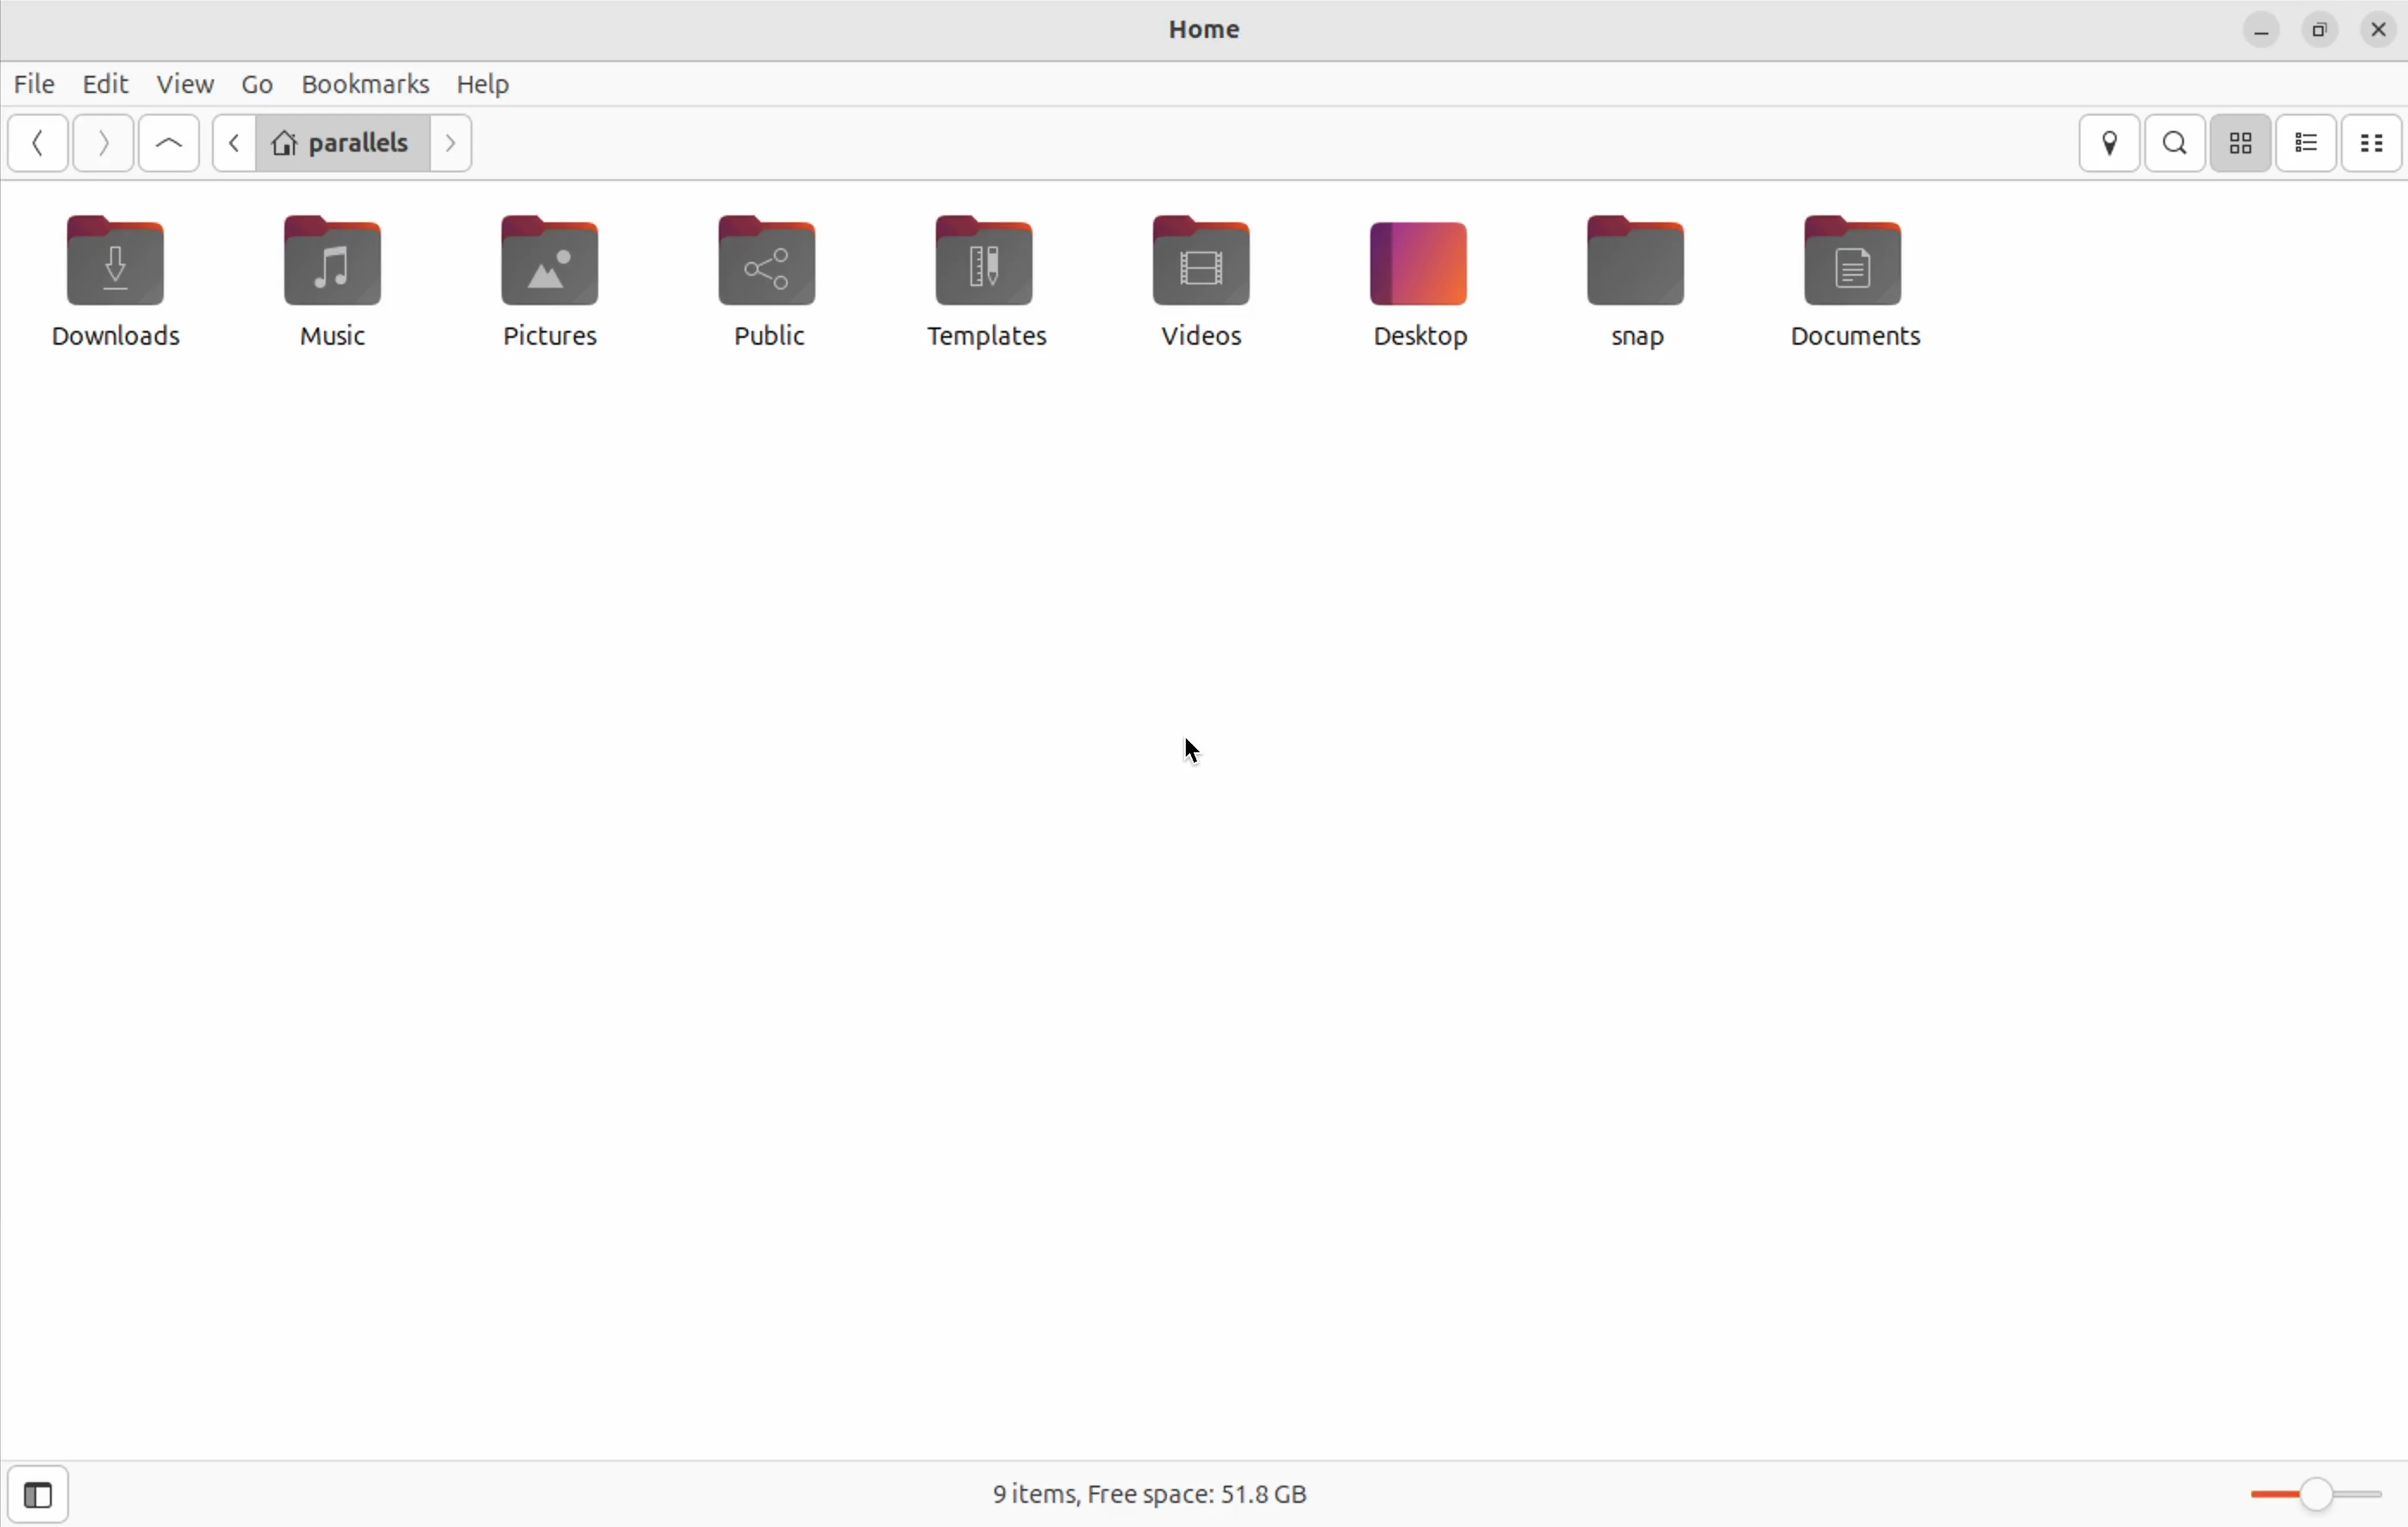  What do you see at coordinates (35, 84) in the screenshot?
I see `File` at bounding box center [35, 84].